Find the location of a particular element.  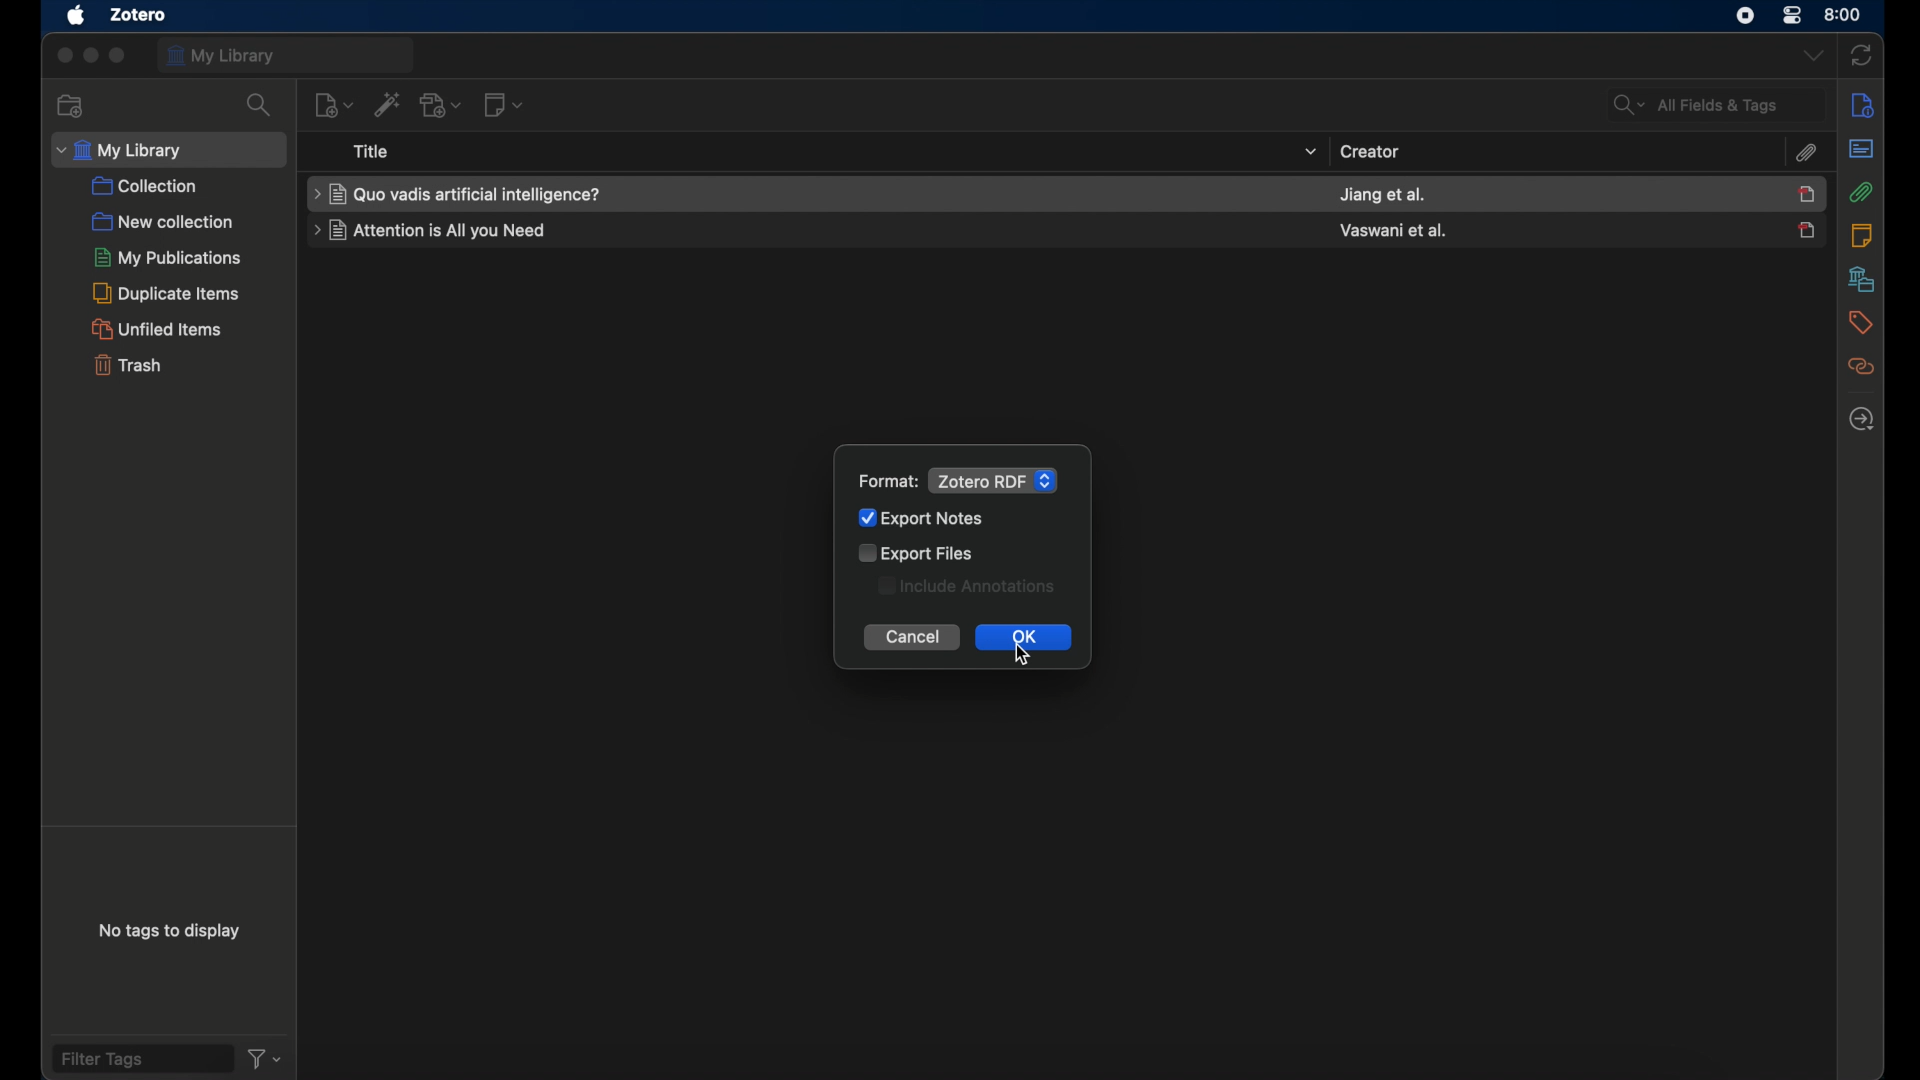

add attachment is located at coordinates (443, 106).